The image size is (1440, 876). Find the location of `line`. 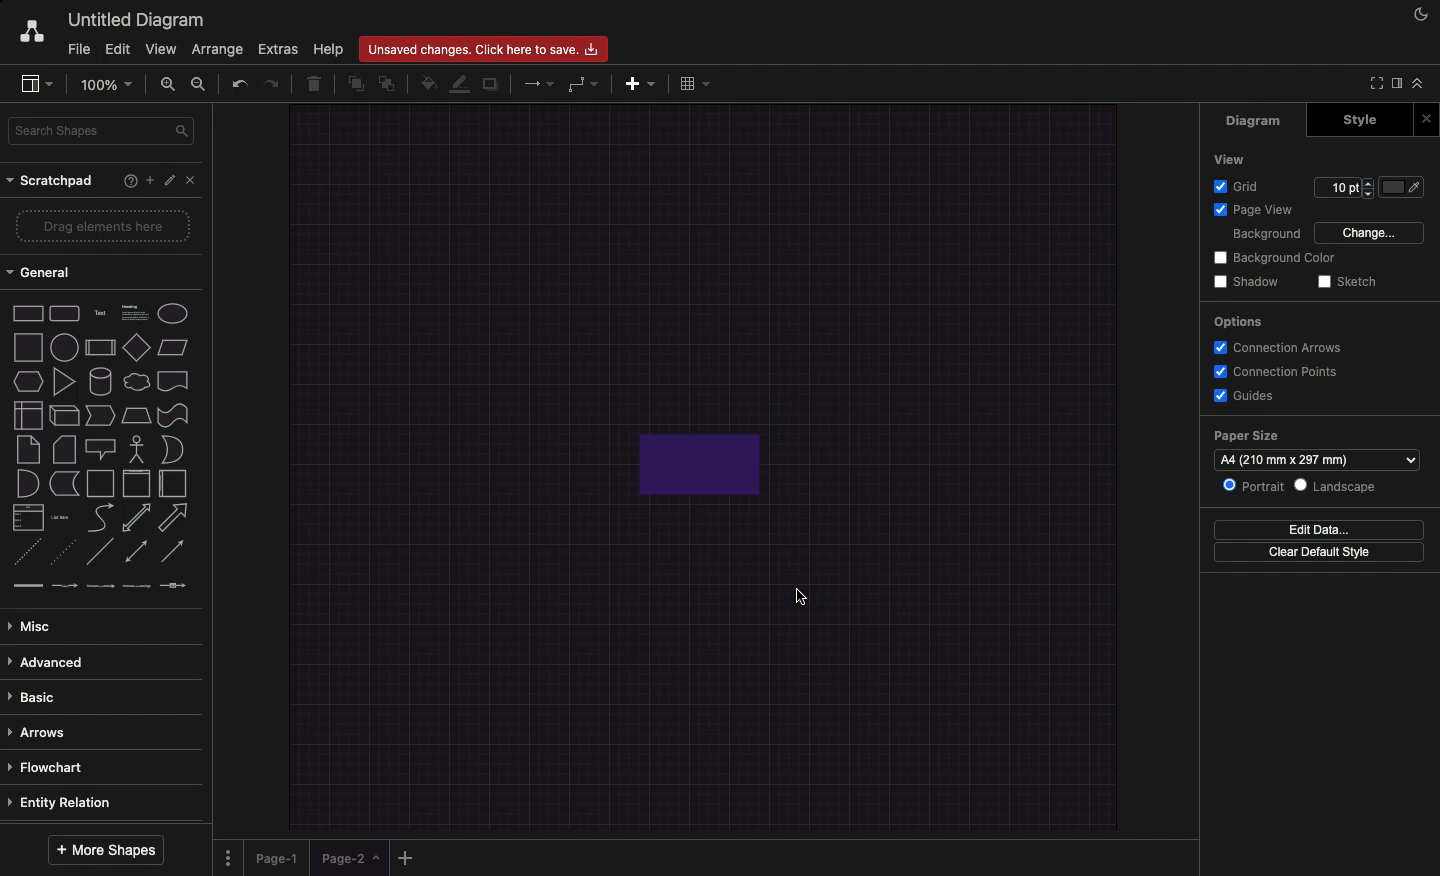

line is located at coordinates (100, 551).